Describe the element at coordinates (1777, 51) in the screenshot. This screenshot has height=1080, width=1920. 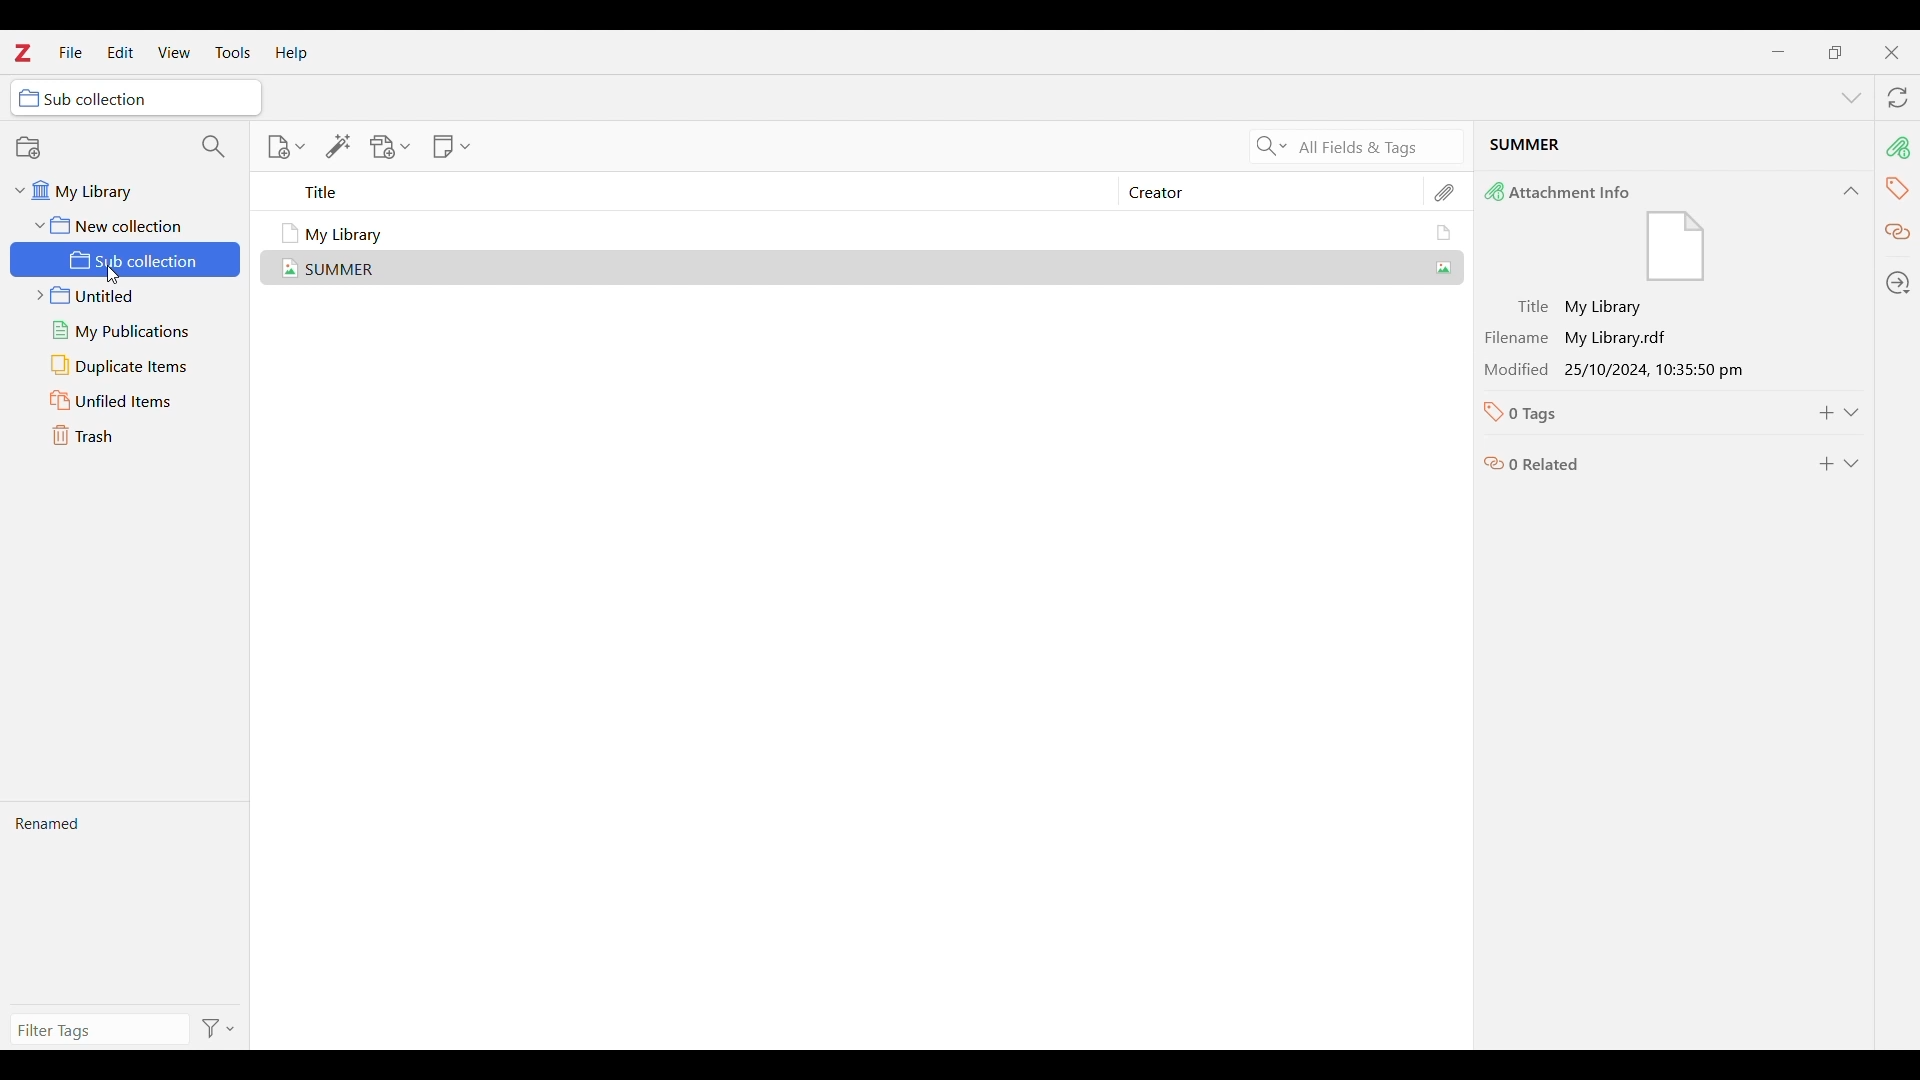
I see `Minimize` at that location.